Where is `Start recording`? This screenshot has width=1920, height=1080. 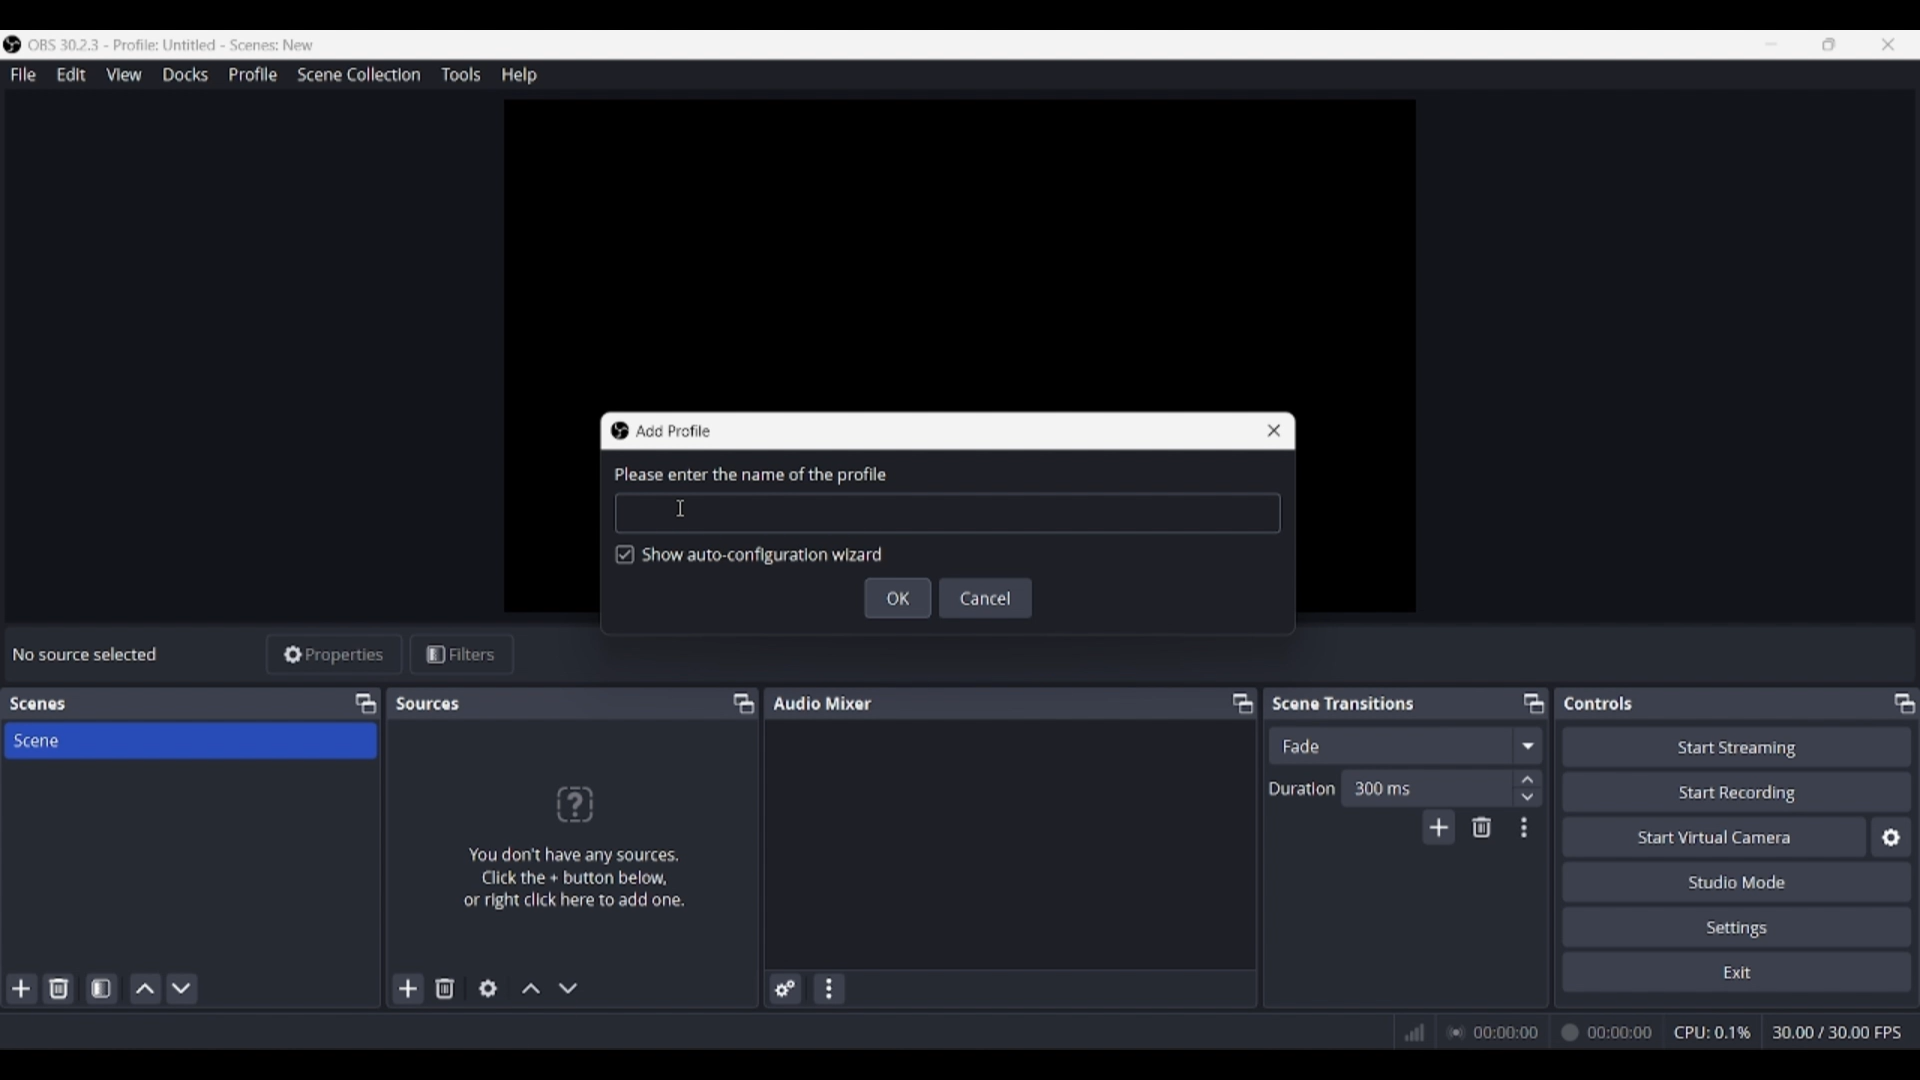
Start recording is located at coordinates (1738, 791).